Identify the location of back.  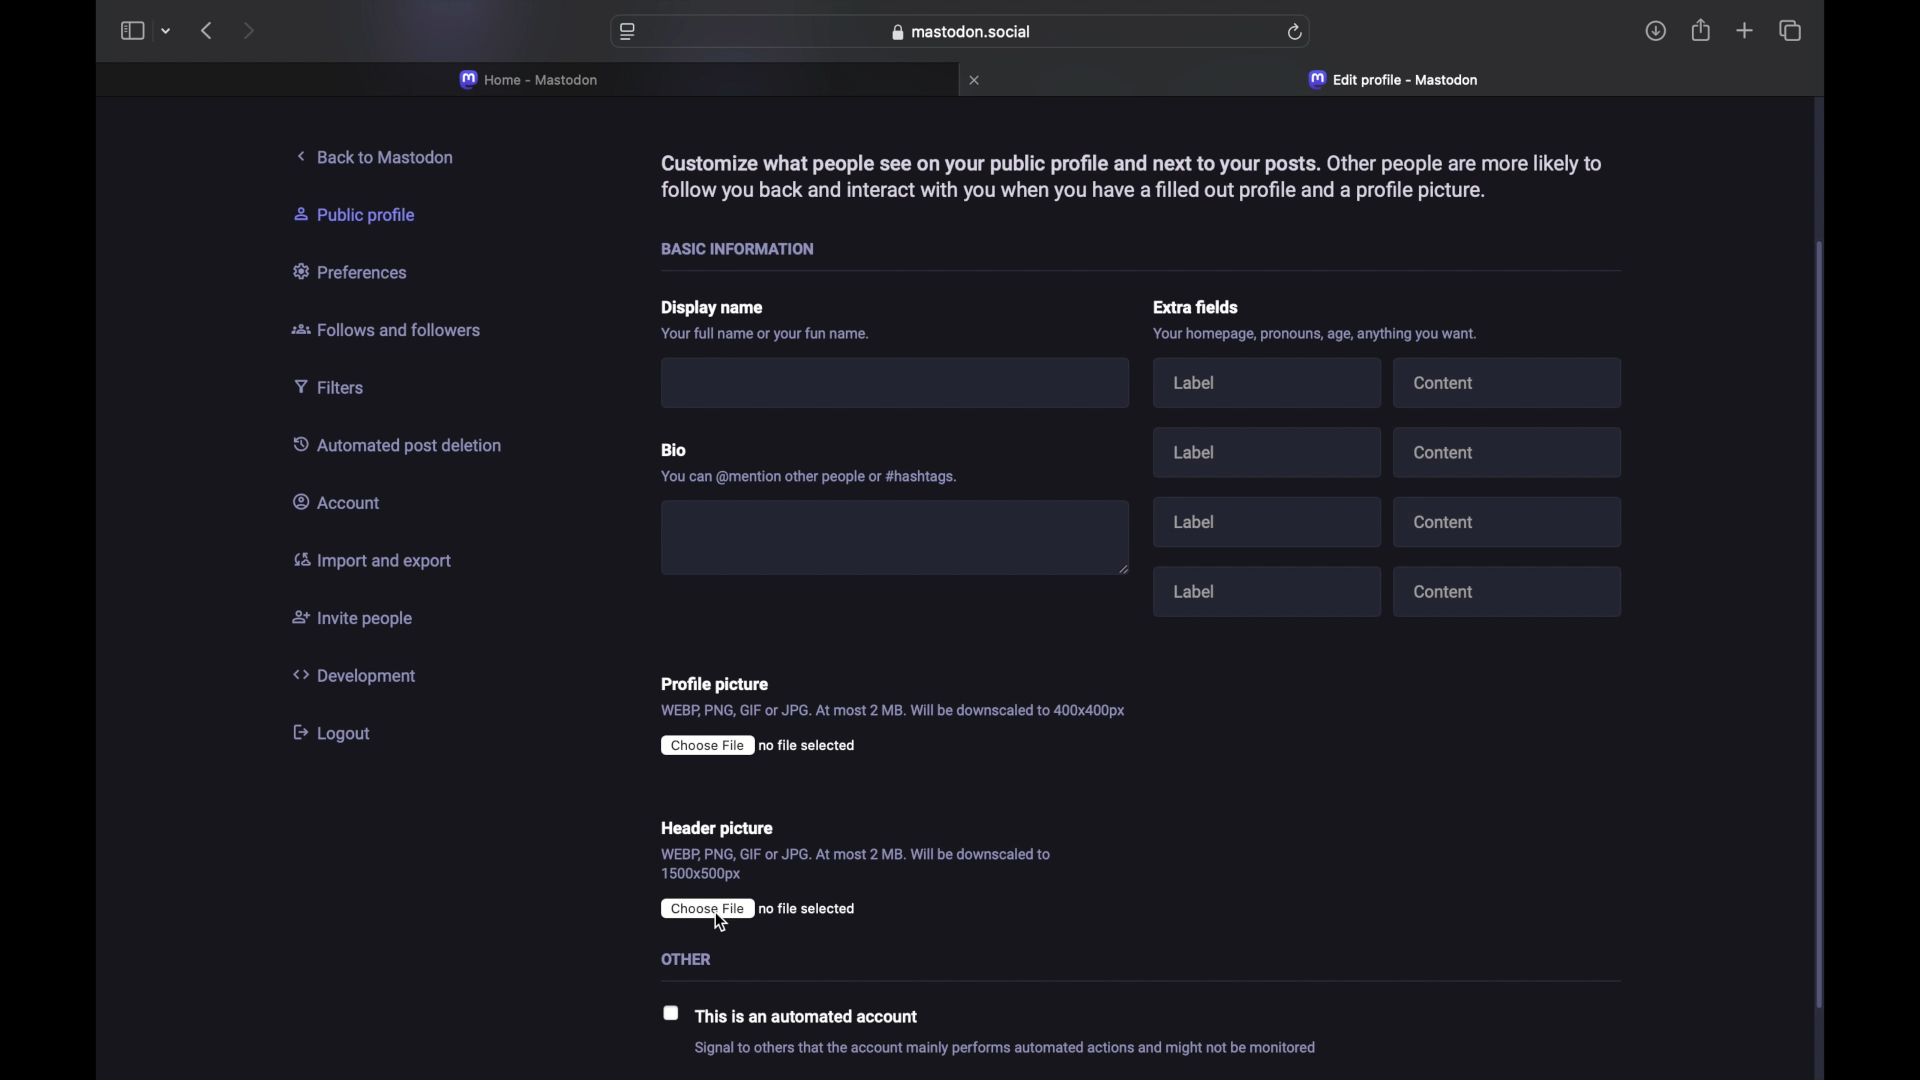
(206, 31).